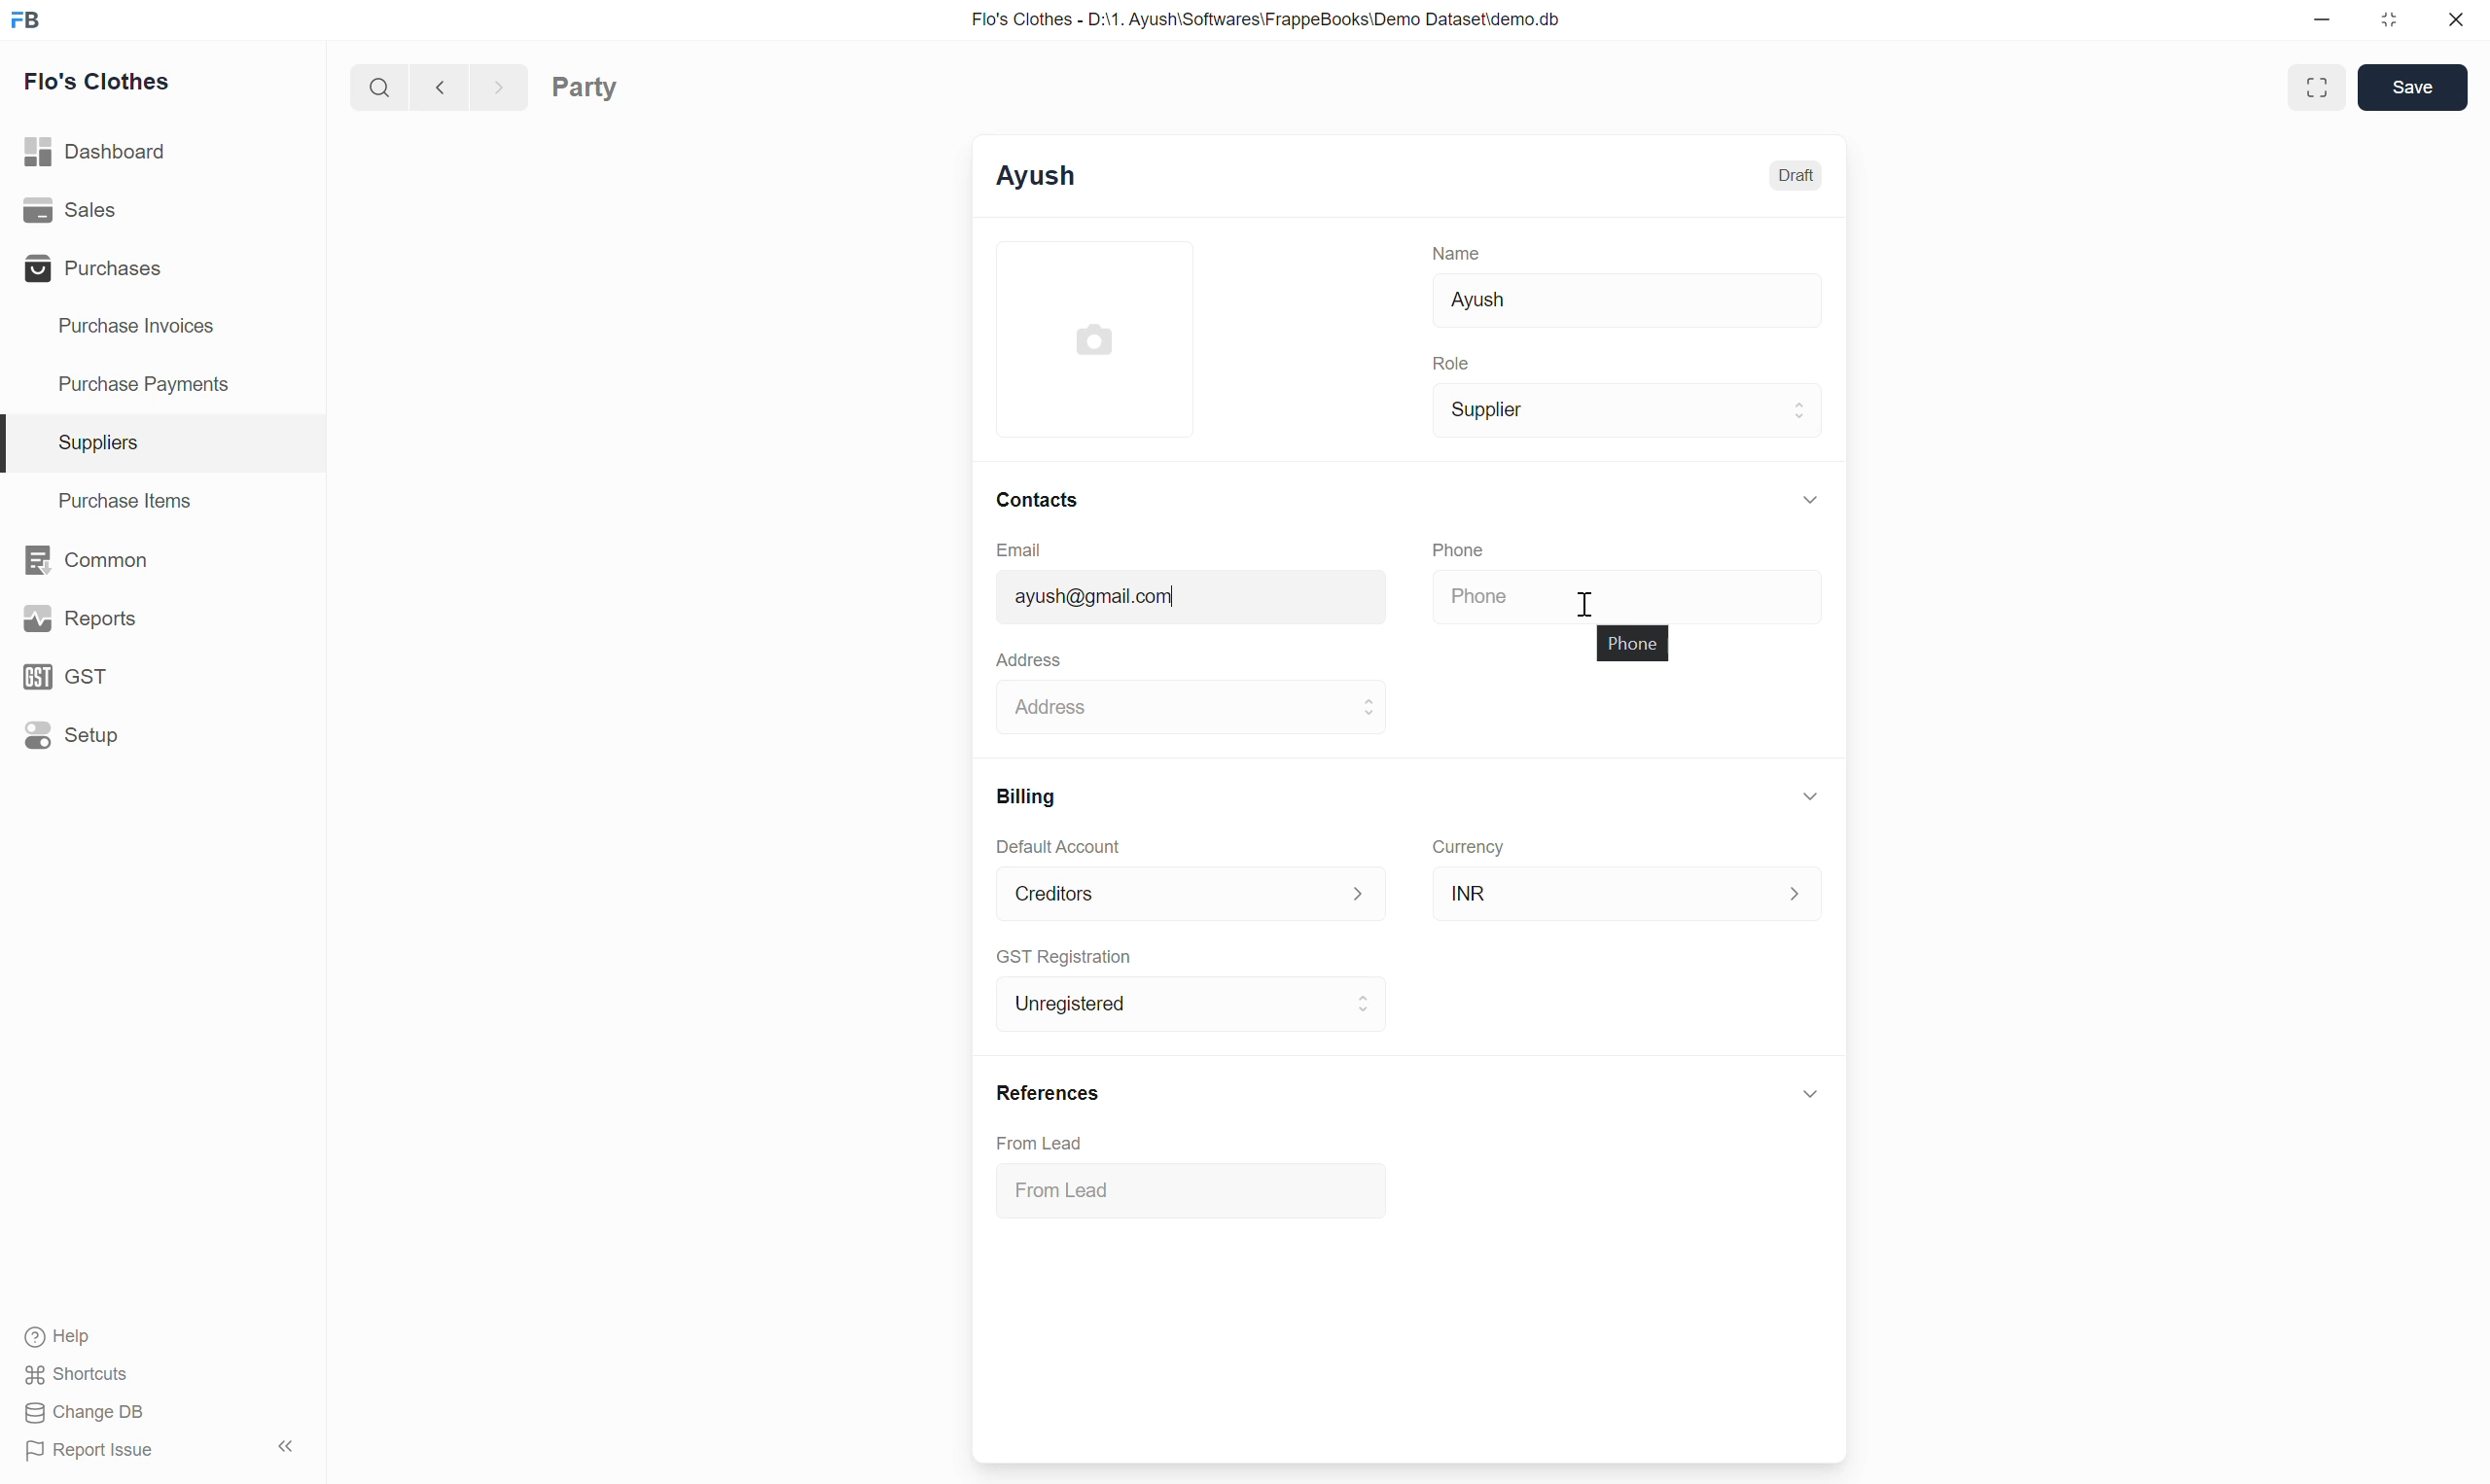 This screenshot has width=2490, height=1484. Describe the element at coordinates (1015, 596) in the screenshot. I see `Typing cursor` at that location.